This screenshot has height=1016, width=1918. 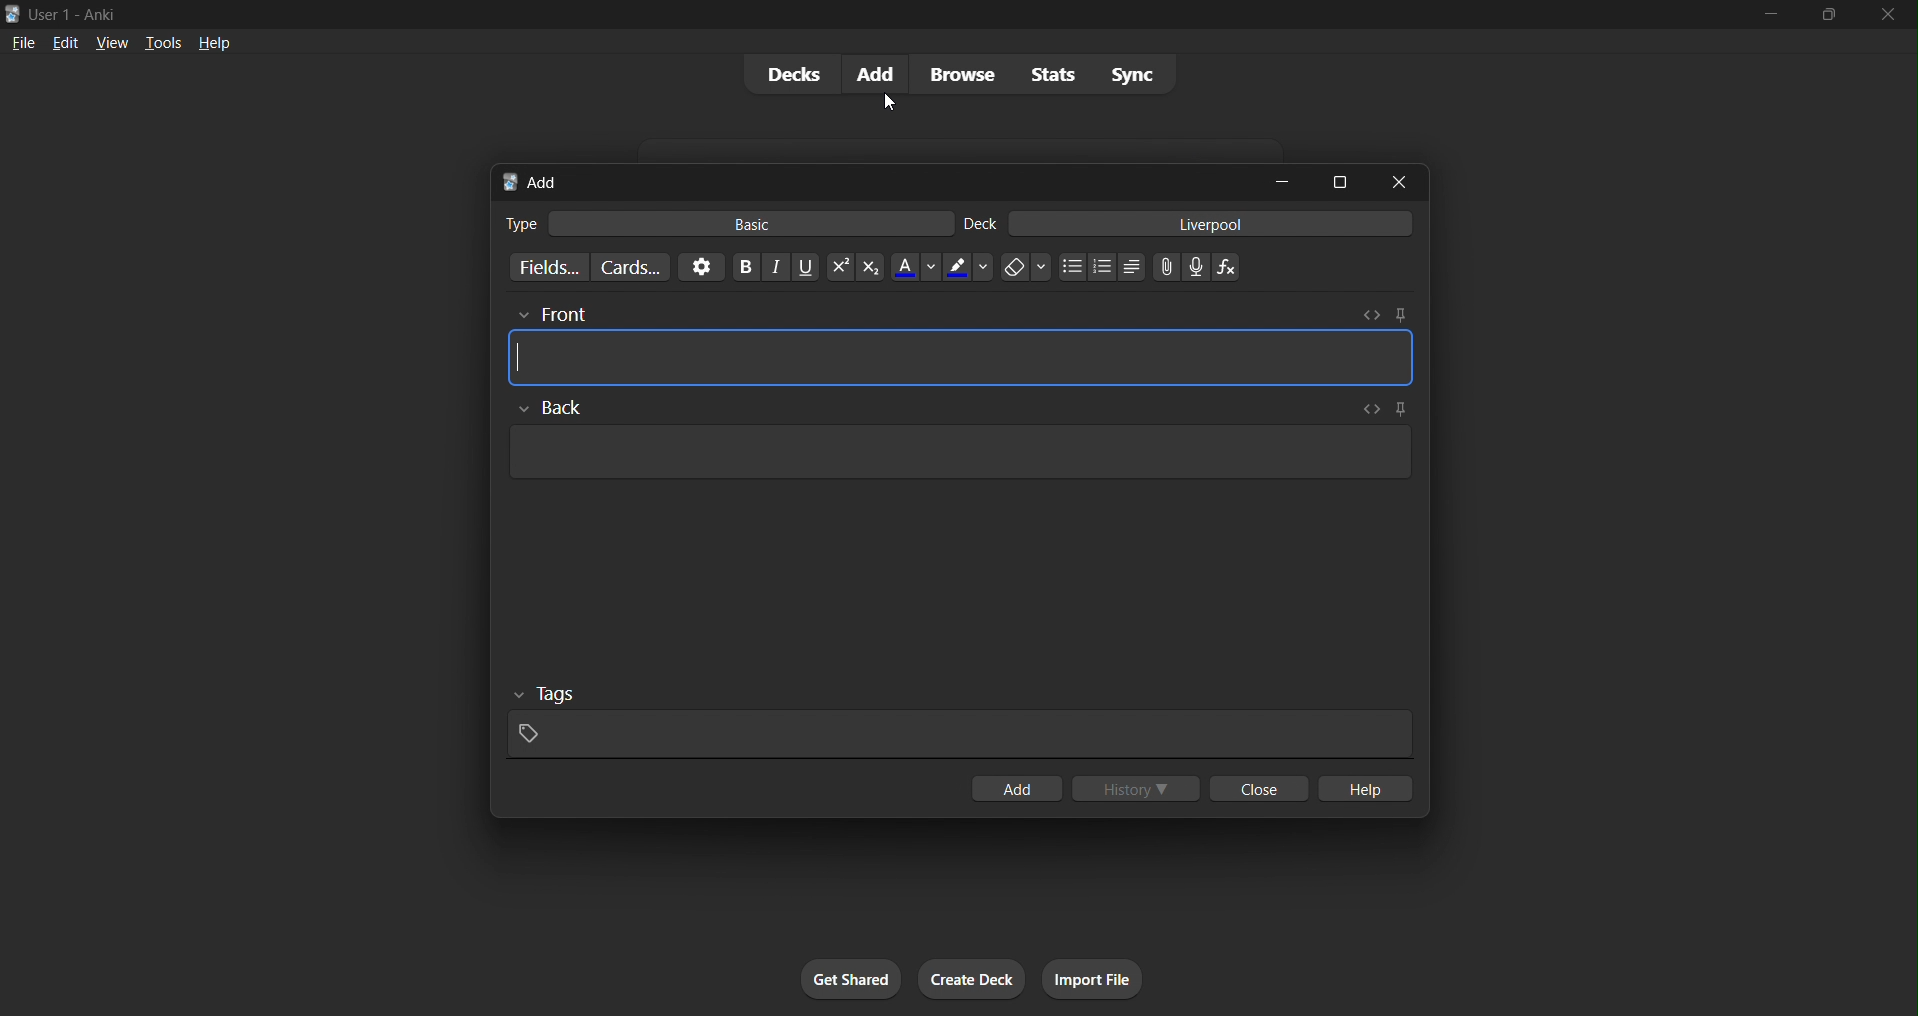 I want to click on Card Front input field, so click(x=966, y=345).